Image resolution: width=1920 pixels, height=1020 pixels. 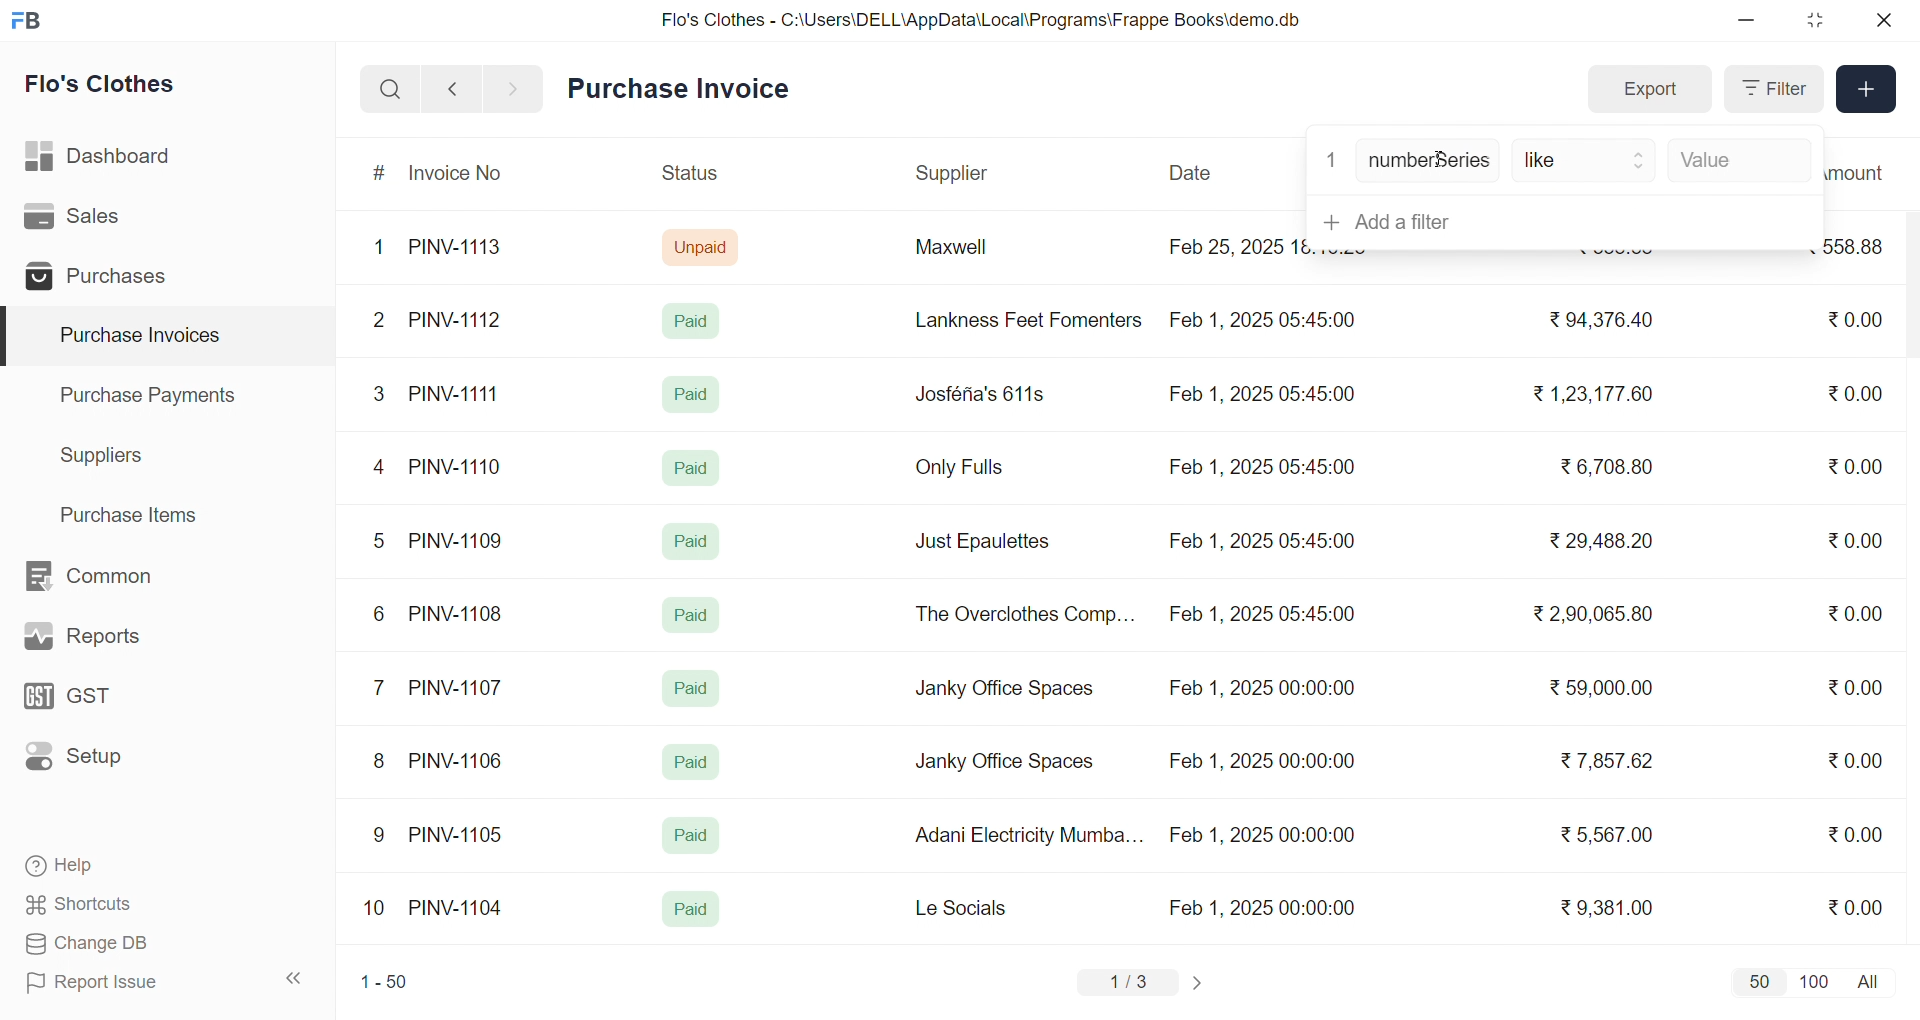 I want to click on 50, so click(x=1758, y=981).